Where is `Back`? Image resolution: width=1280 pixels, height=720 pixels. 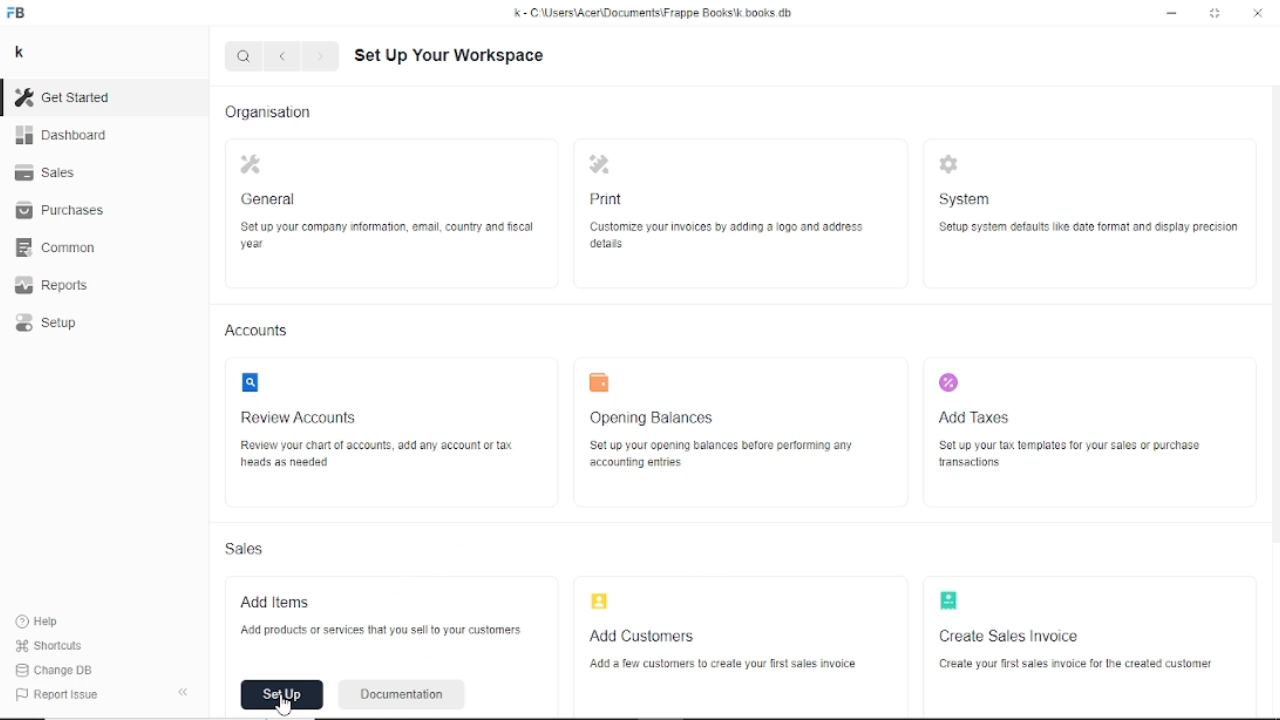 Back is located at coordinates (282, 55).